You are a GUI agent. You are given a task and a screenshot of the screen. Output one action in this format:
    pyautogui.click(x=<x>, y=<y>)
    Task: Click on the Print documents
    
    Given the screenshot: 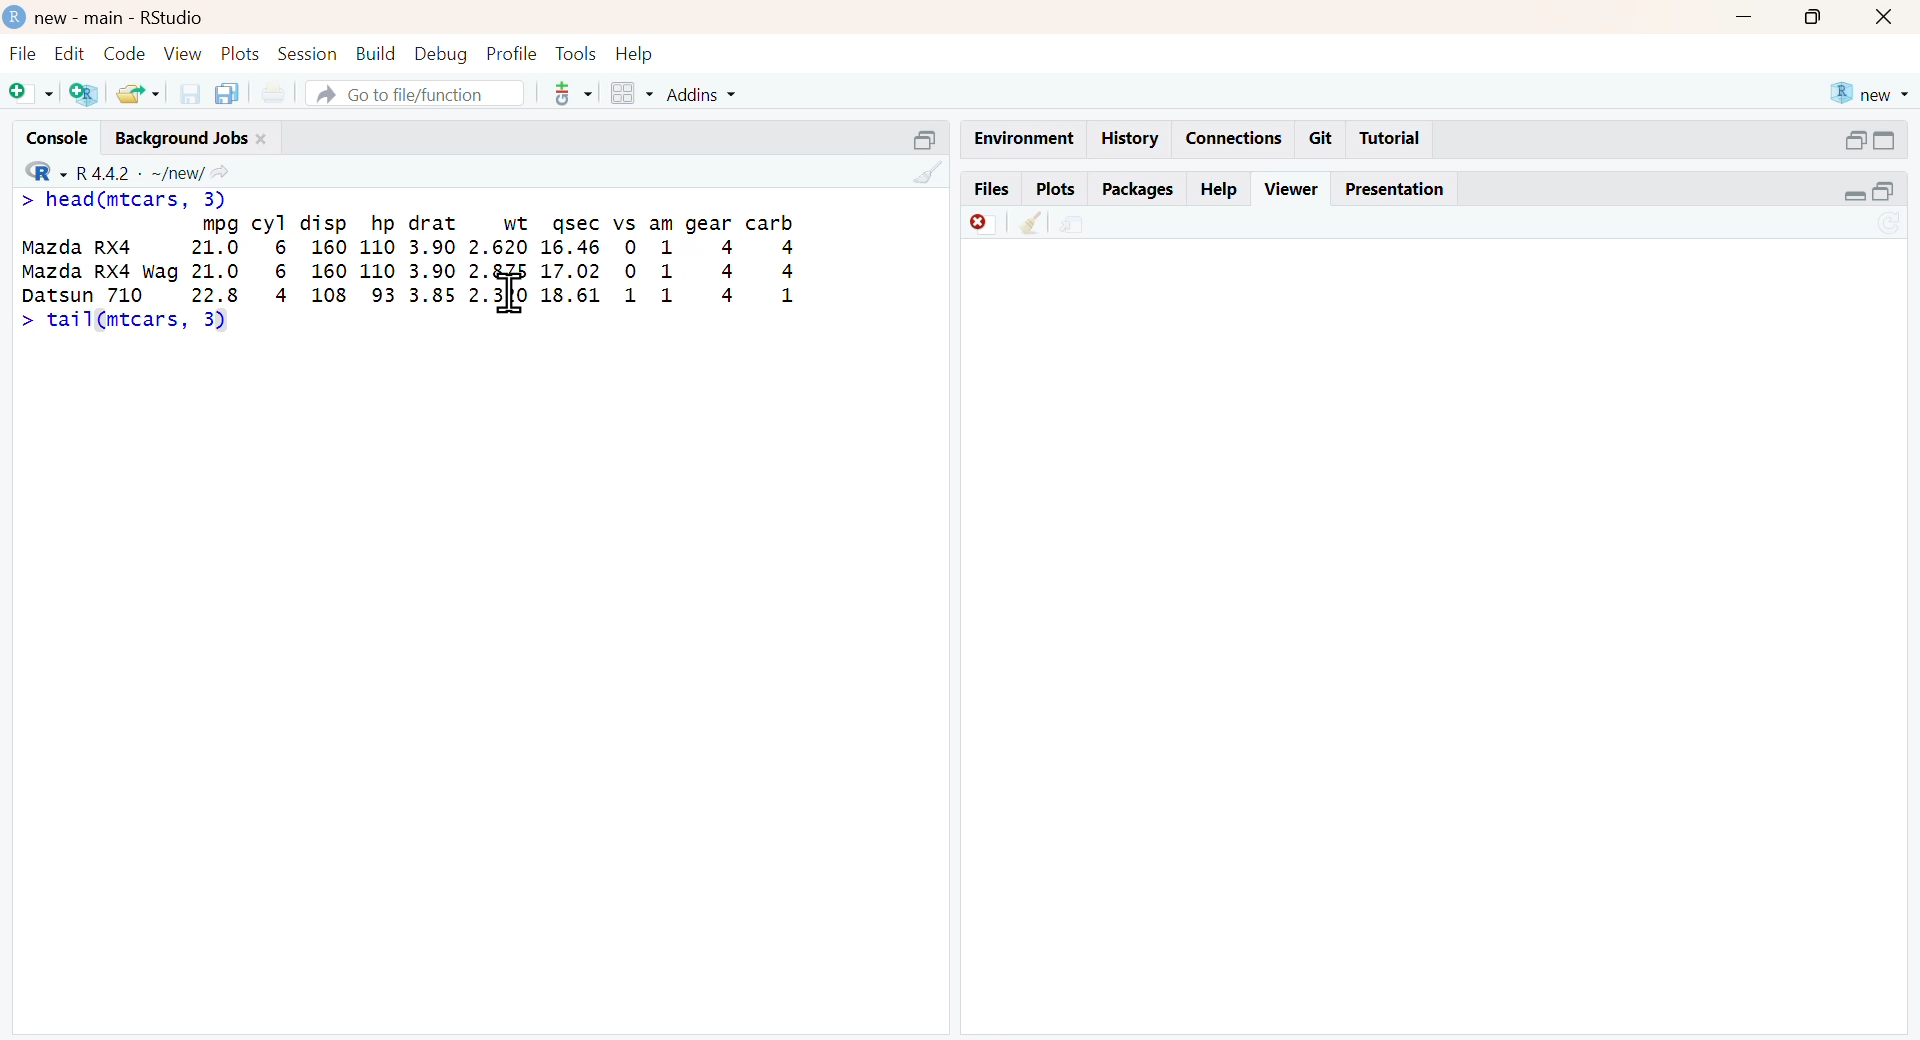 What is the action you would take?
    pyautogui.click(x=278, y=89)
    